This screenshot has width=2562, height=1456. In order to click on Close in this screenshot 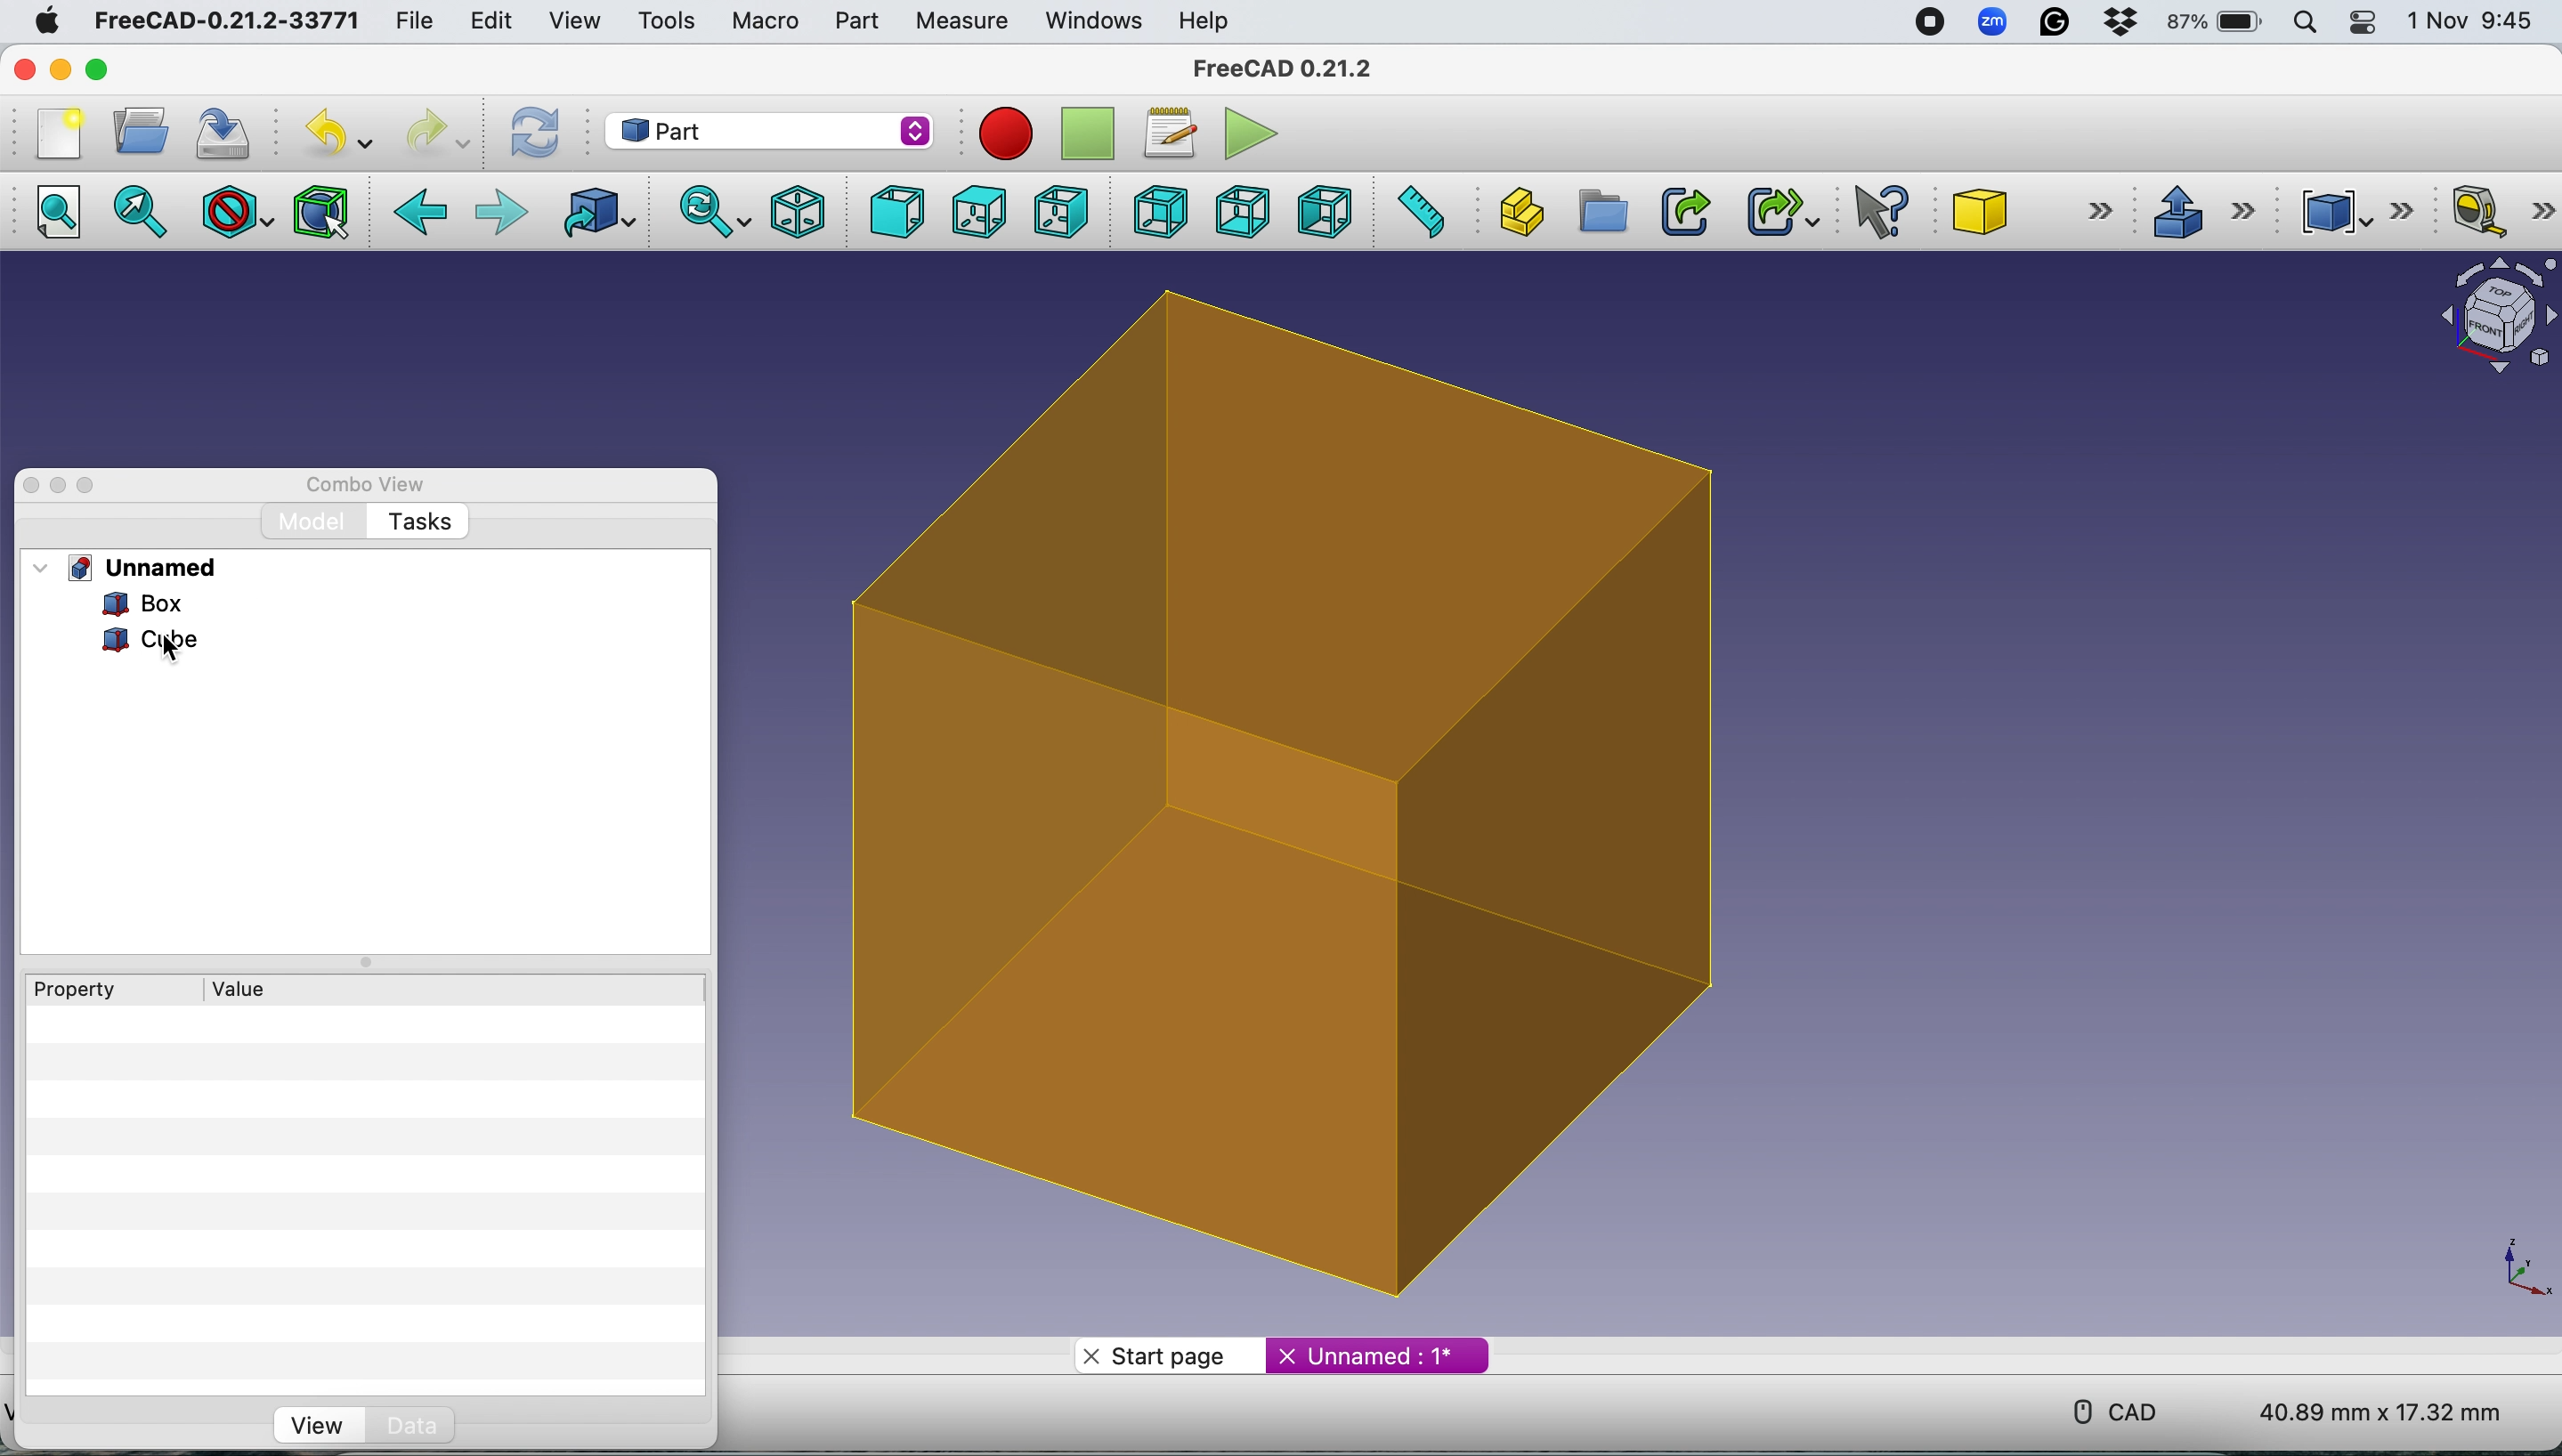, I will do `click(25, 69)`.